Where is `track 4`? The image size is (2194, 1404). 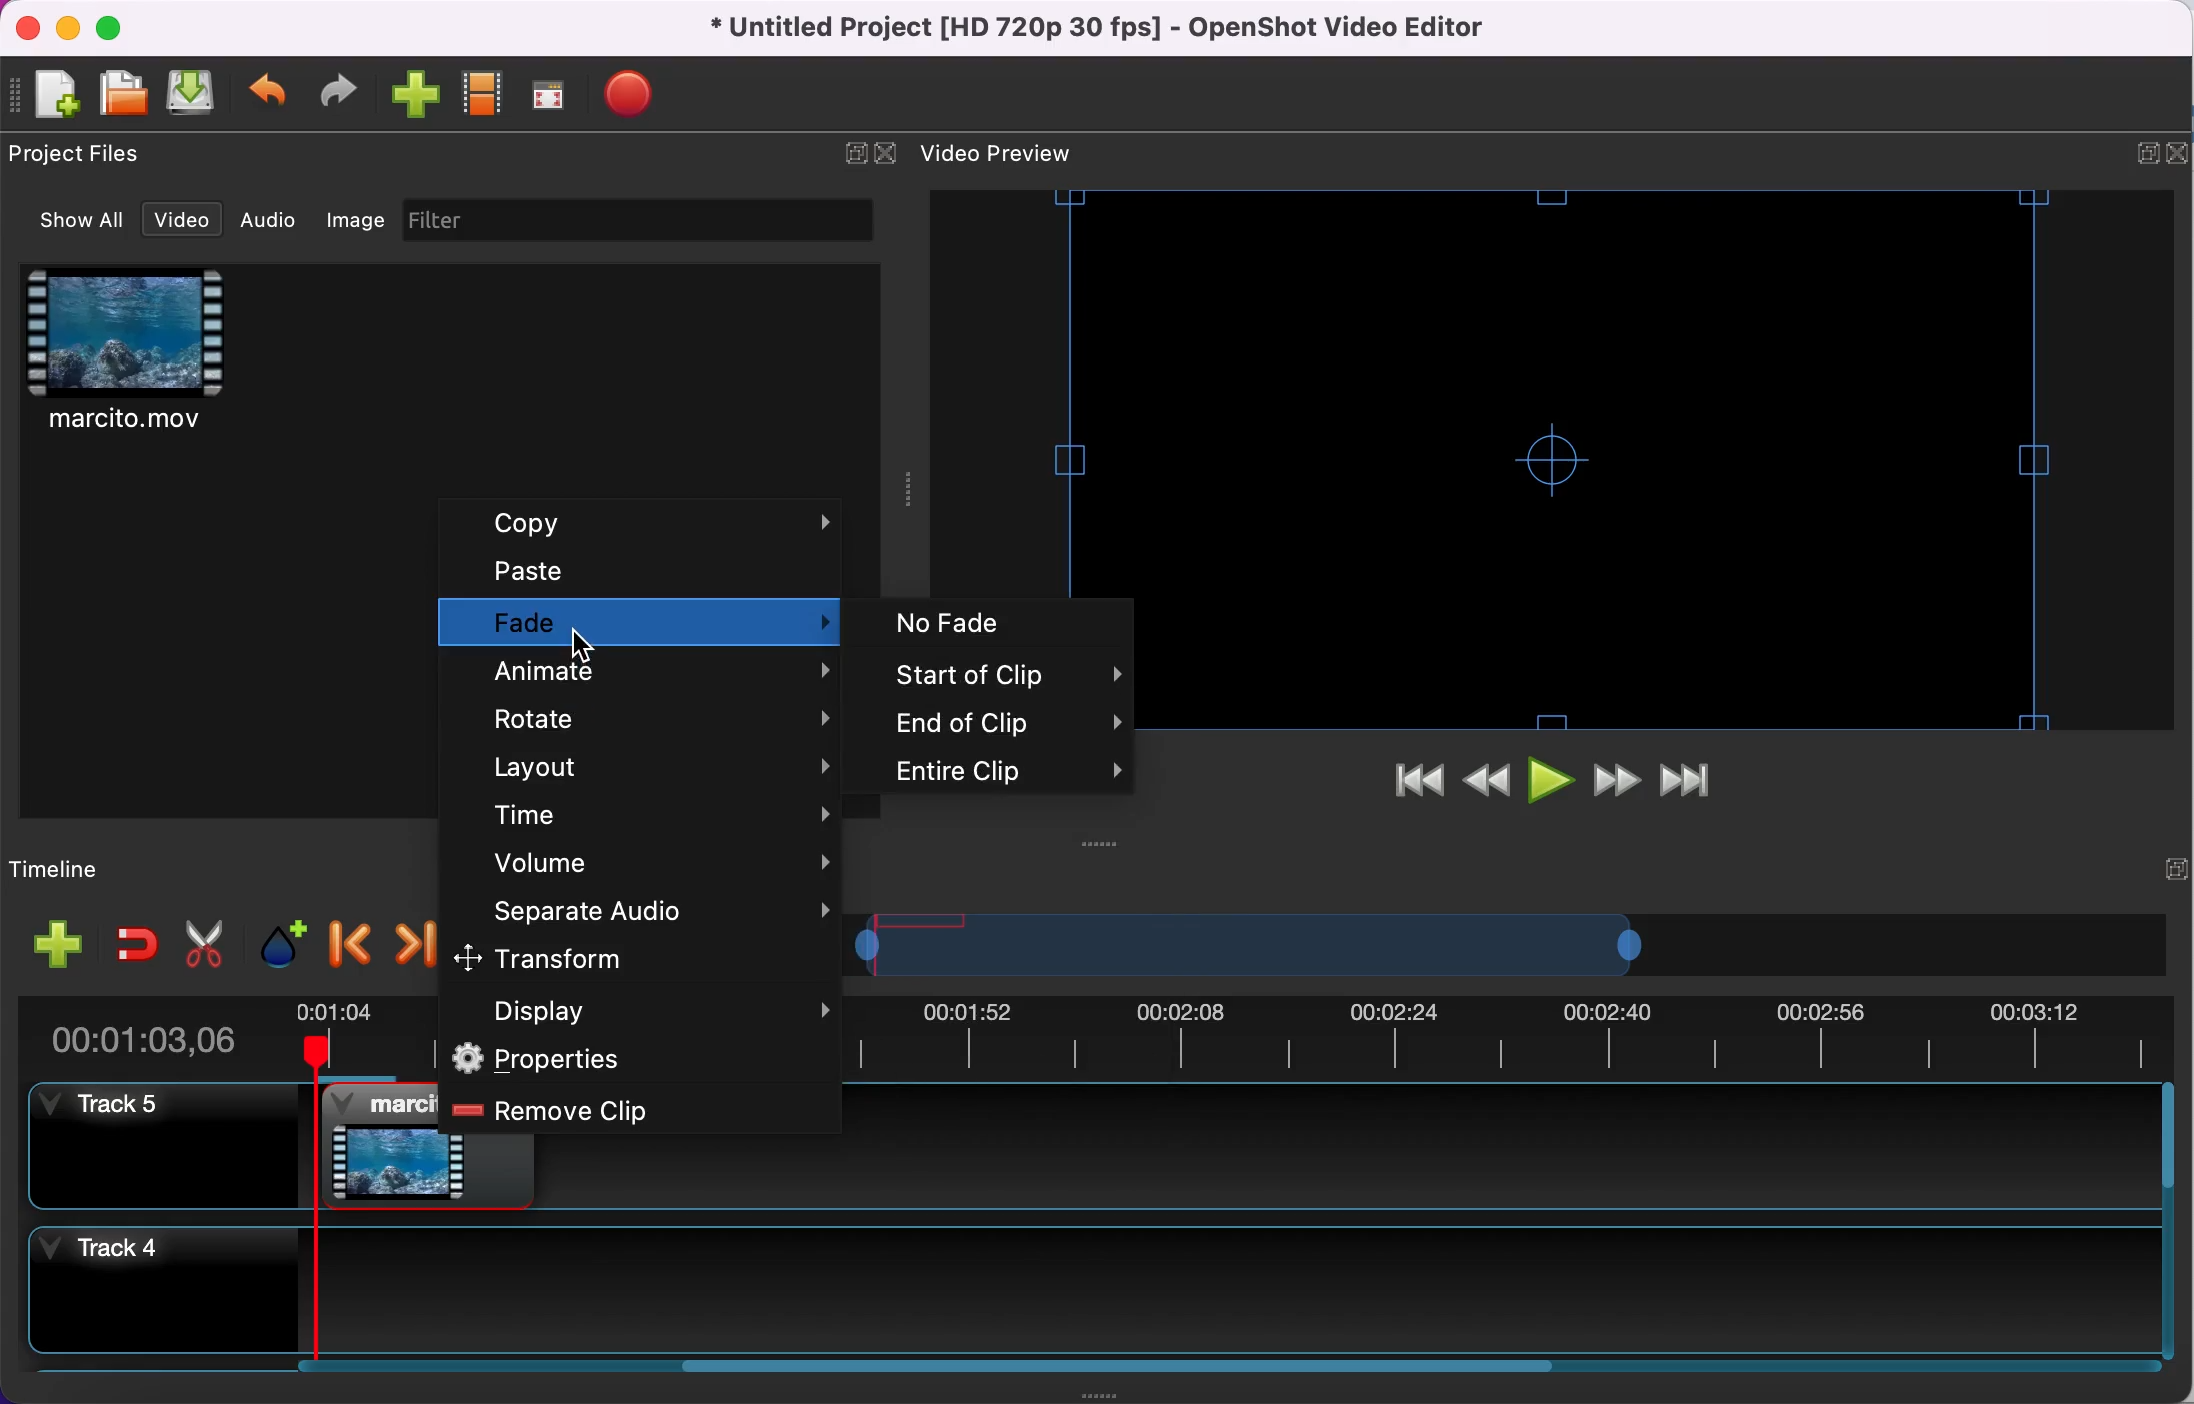
track 4 is located at coordinates (138, 1285).